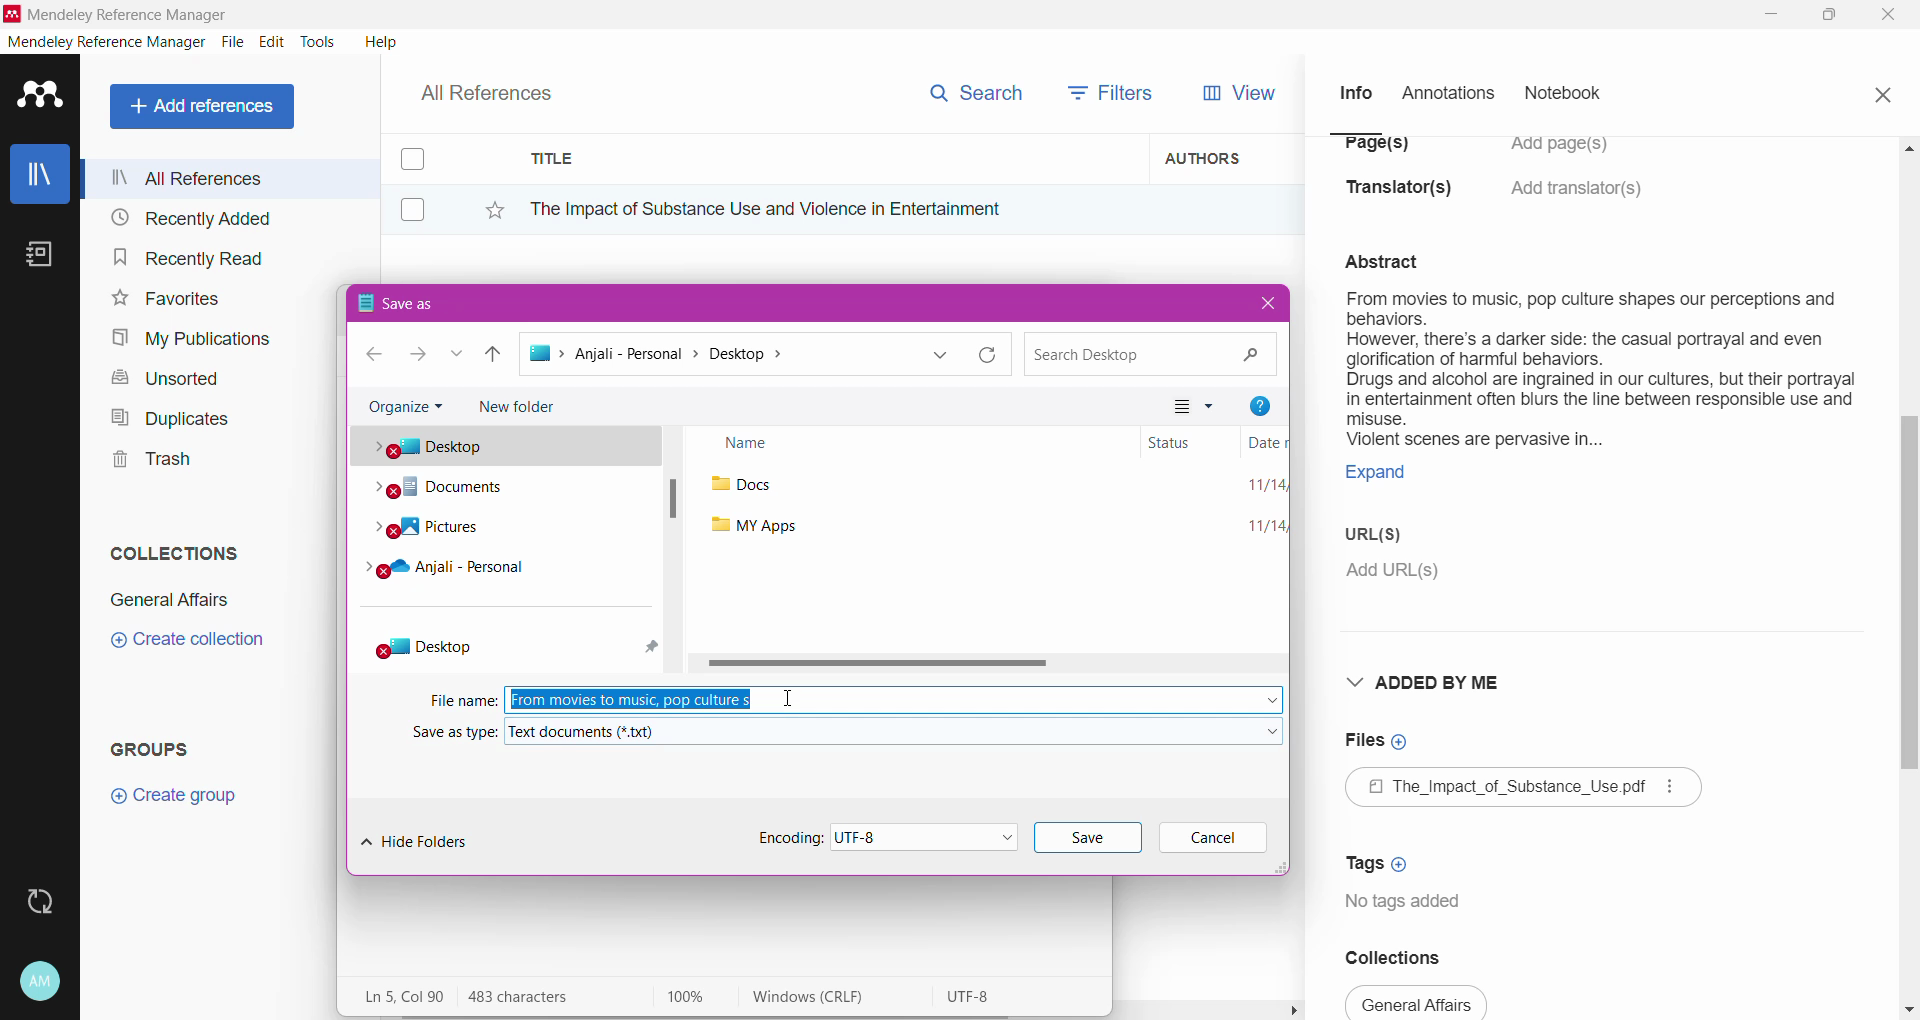  I want to click on Select the required file type, so click(895, 731).